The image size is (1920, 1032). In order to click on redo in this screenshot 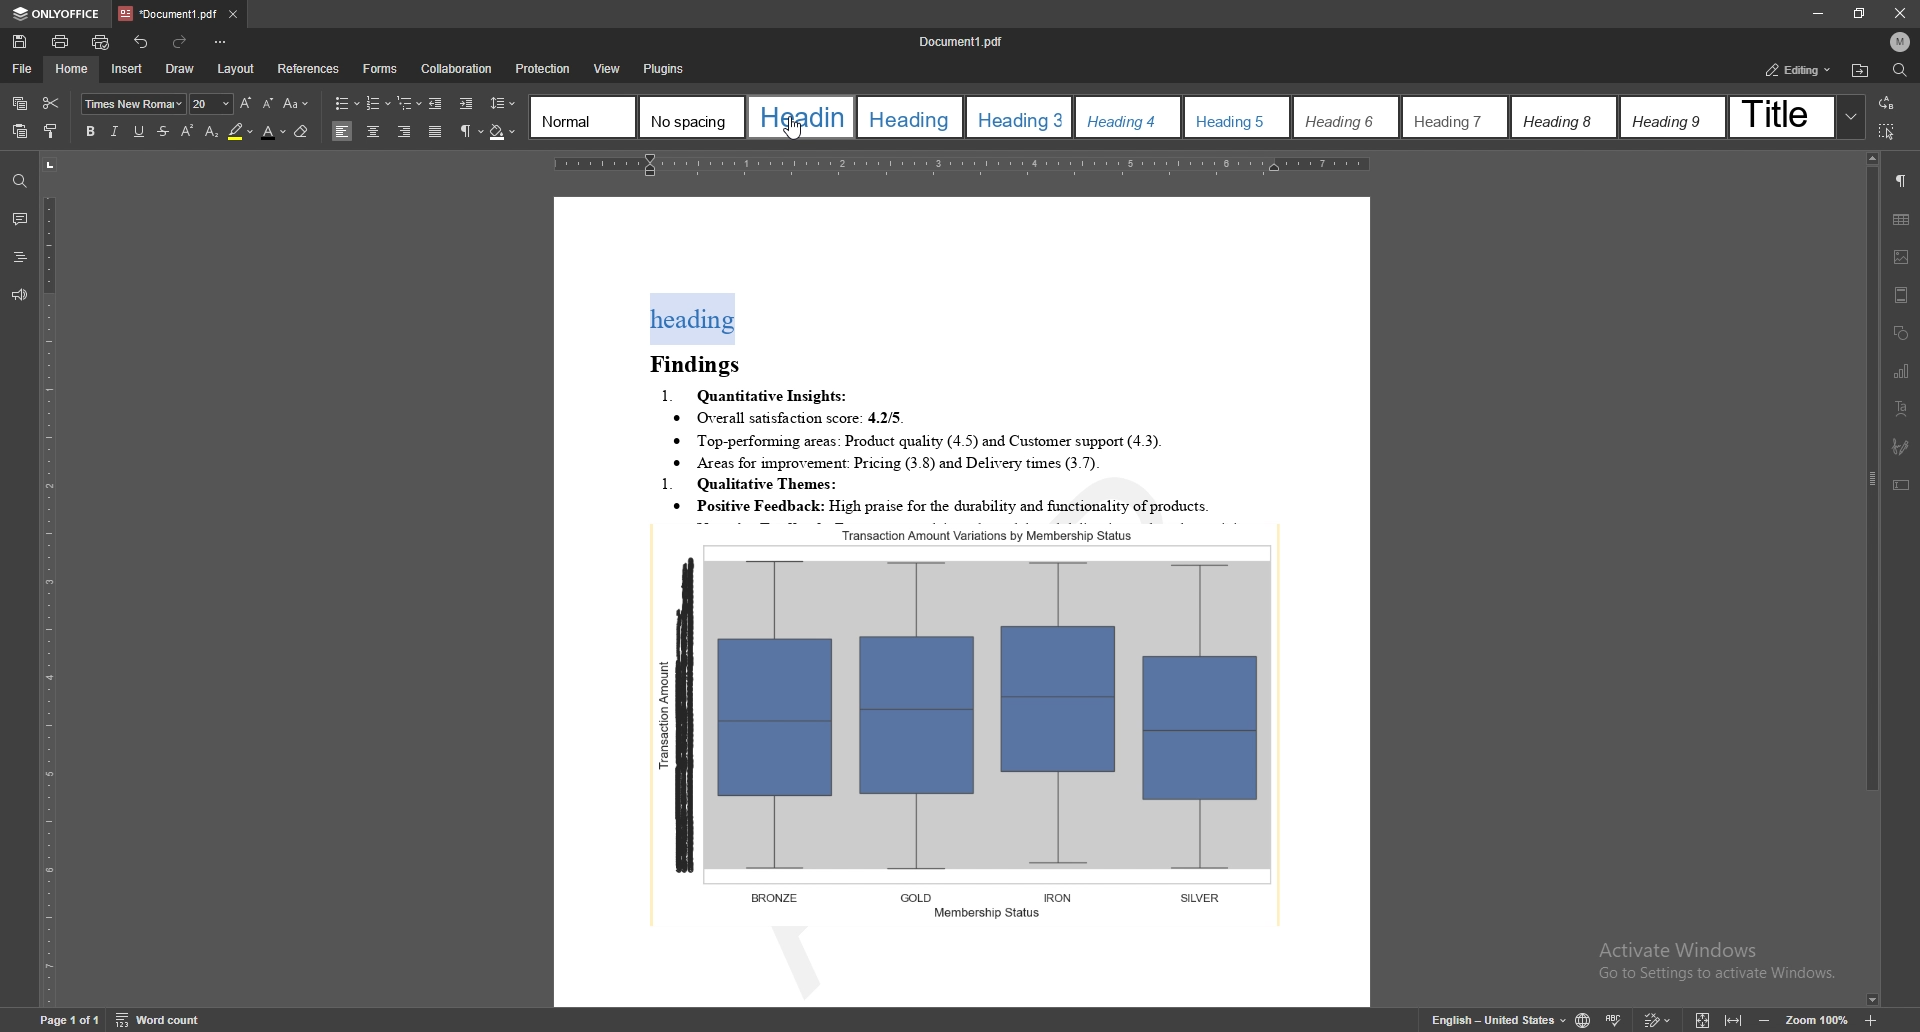, I will do `click(182, 43)`.